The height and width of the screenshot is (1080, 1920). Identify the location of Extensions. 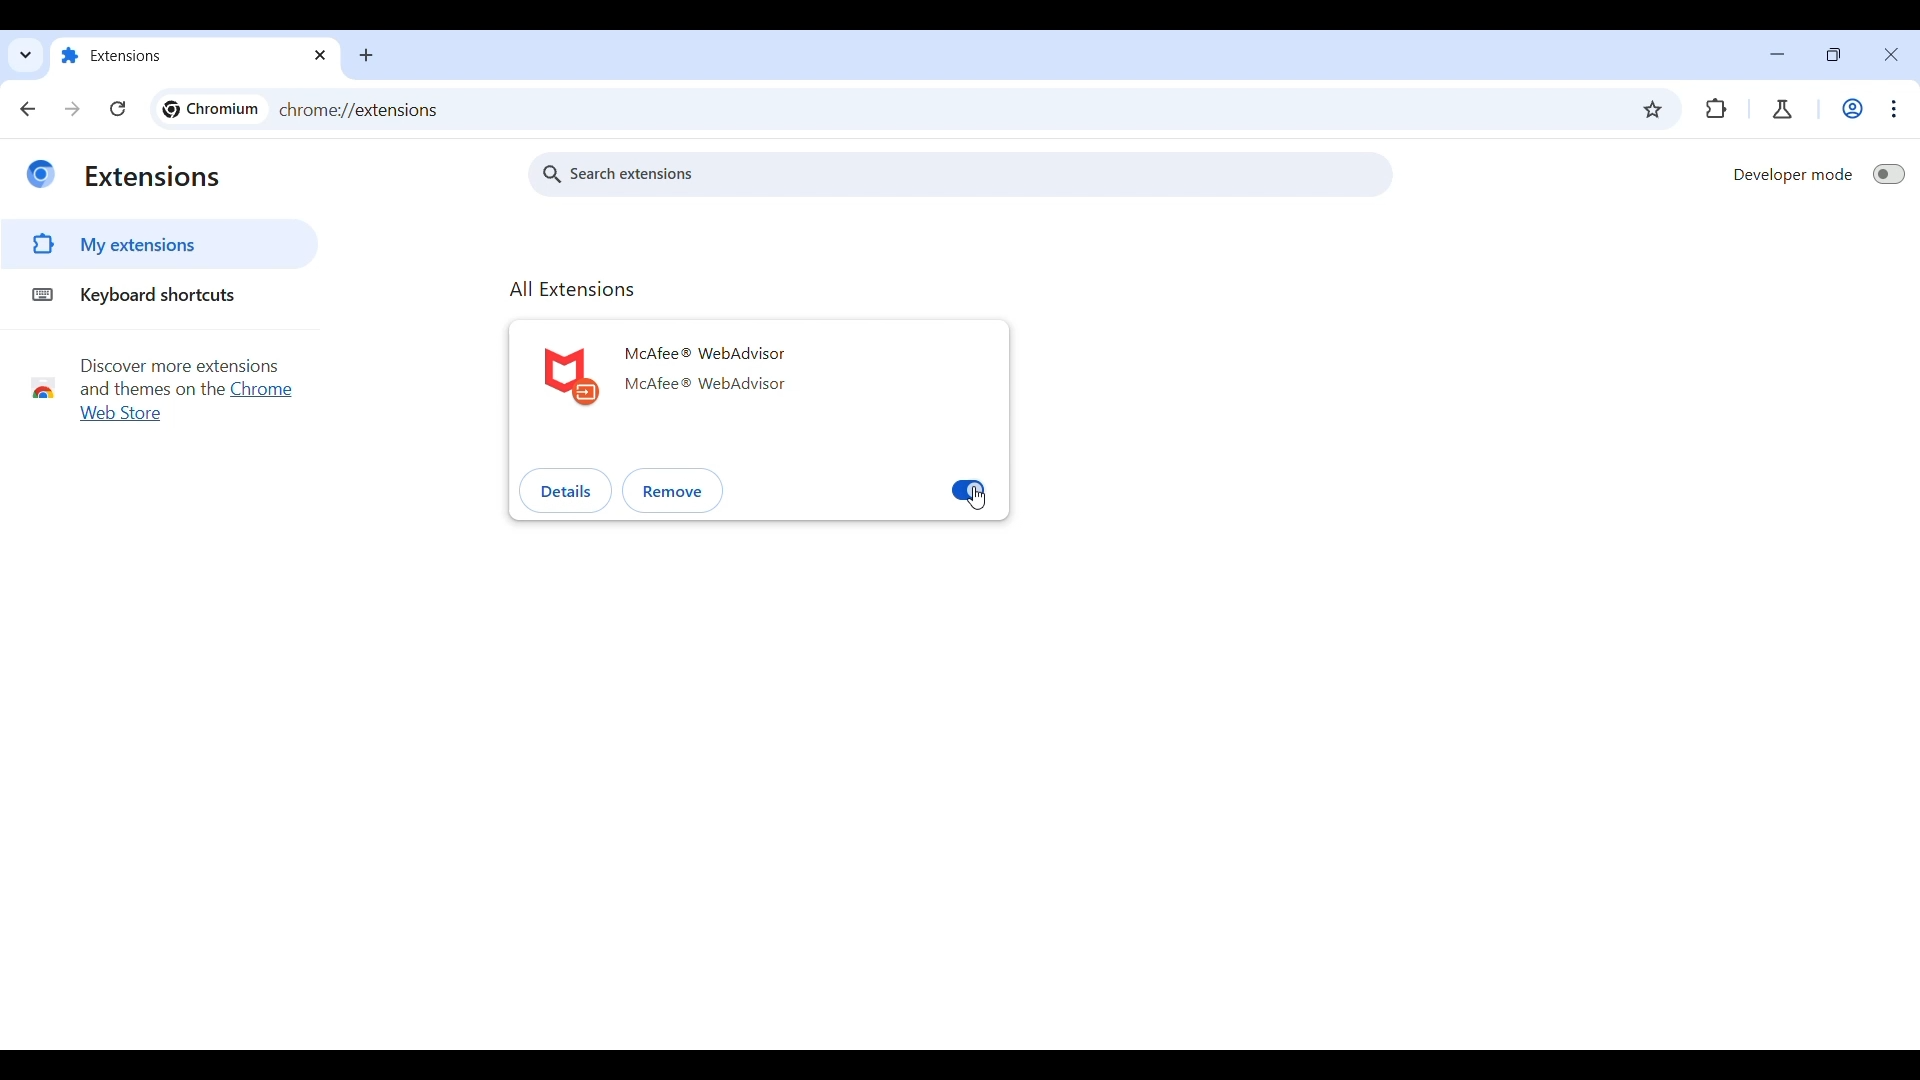
(152, 177).